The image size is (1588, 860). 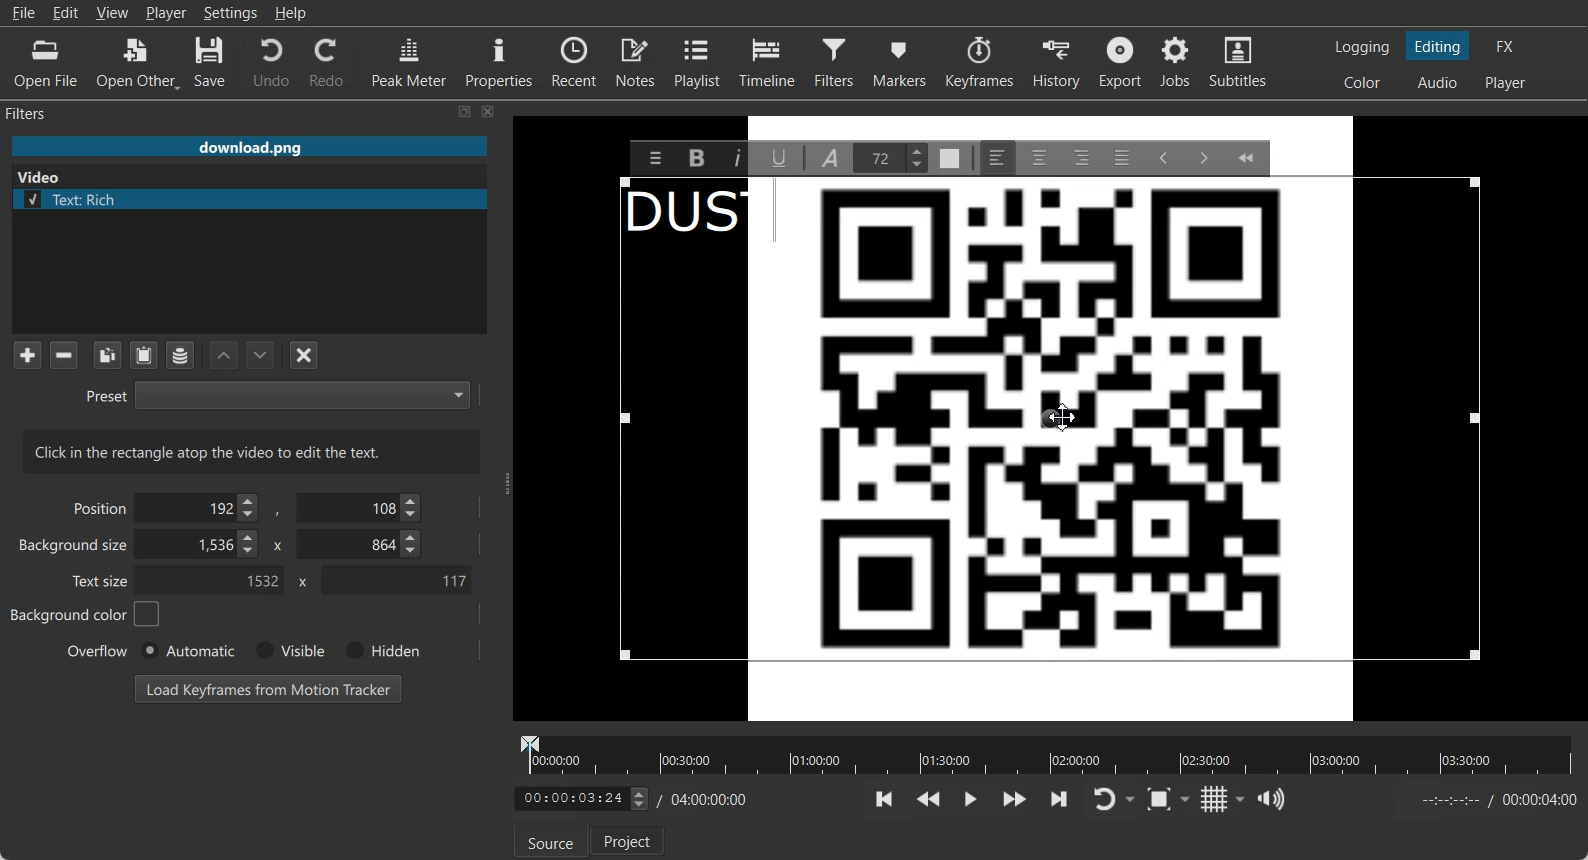 What do you see at coordinates (574, 60) in the screenshot?
I see `Recent` at bounding box center [574, 60].